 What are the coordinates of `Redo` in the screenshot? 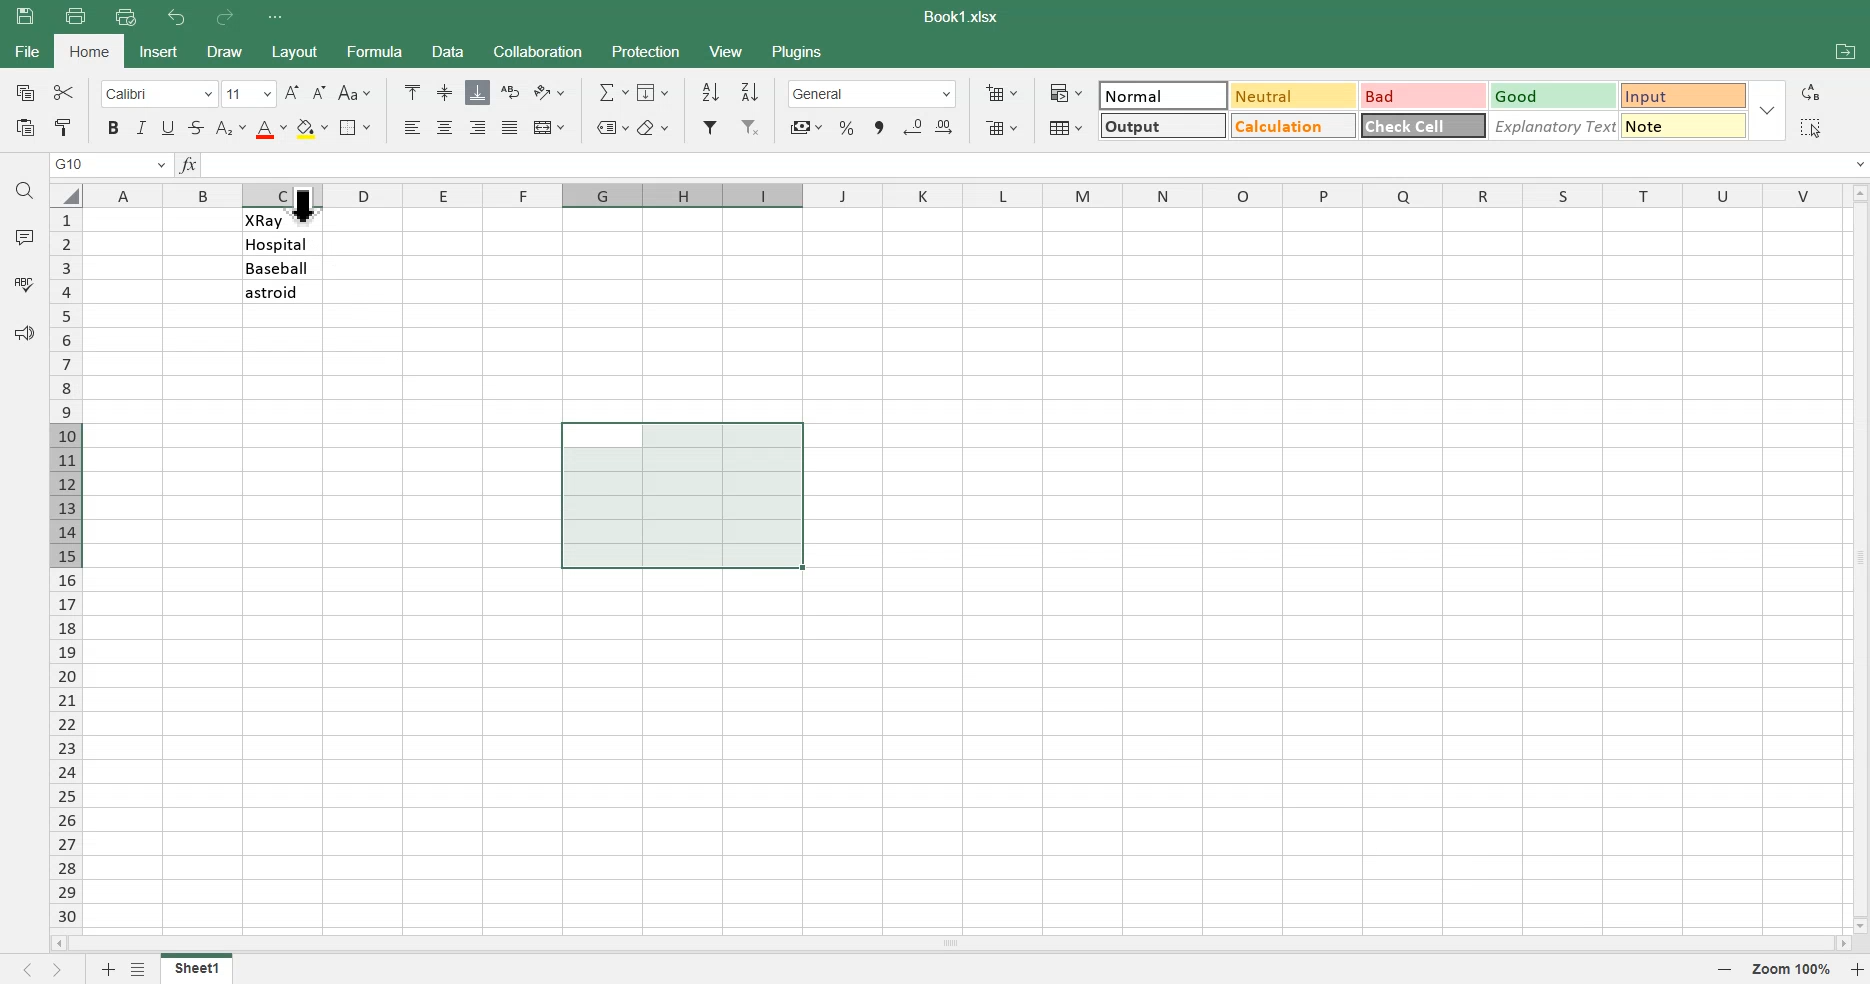 It's located at (223, 18).